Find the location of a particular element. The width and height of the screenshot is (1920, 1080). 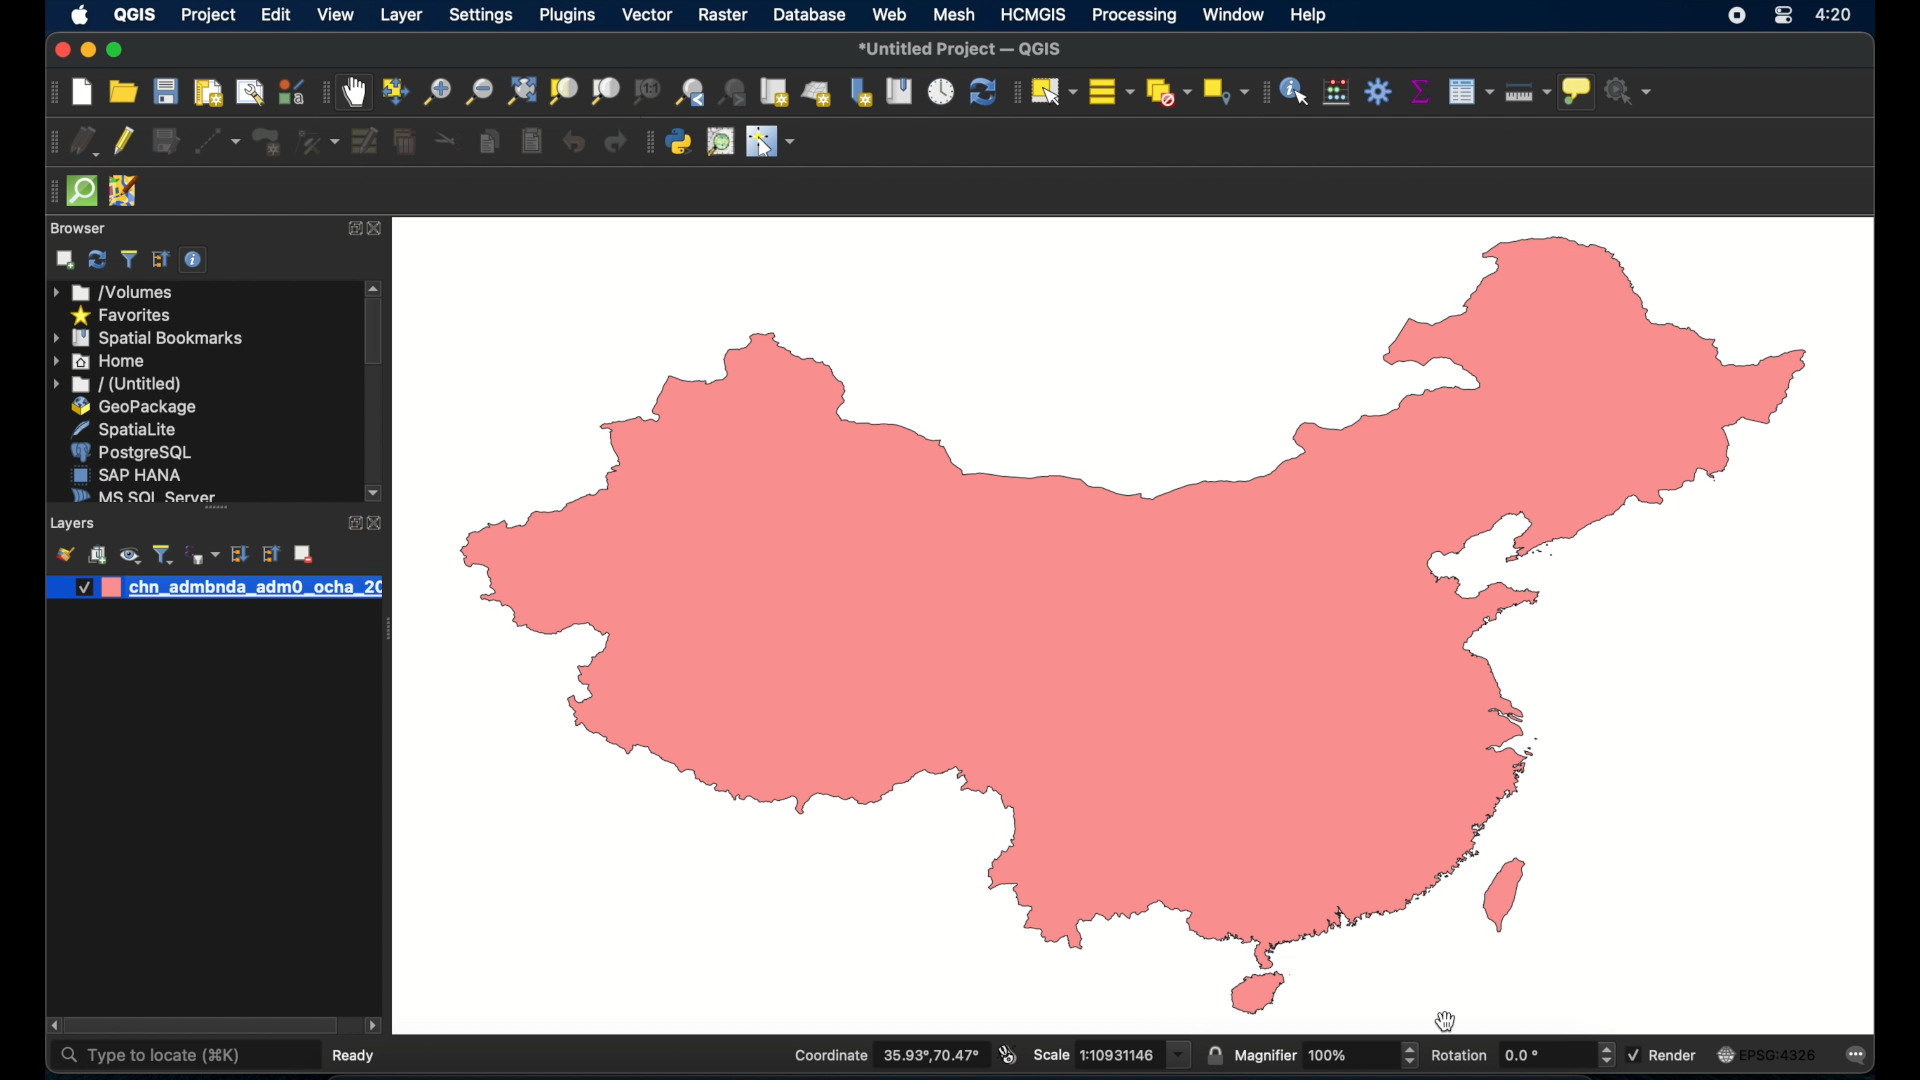

no action selected is located at coordinates (1632, 90).